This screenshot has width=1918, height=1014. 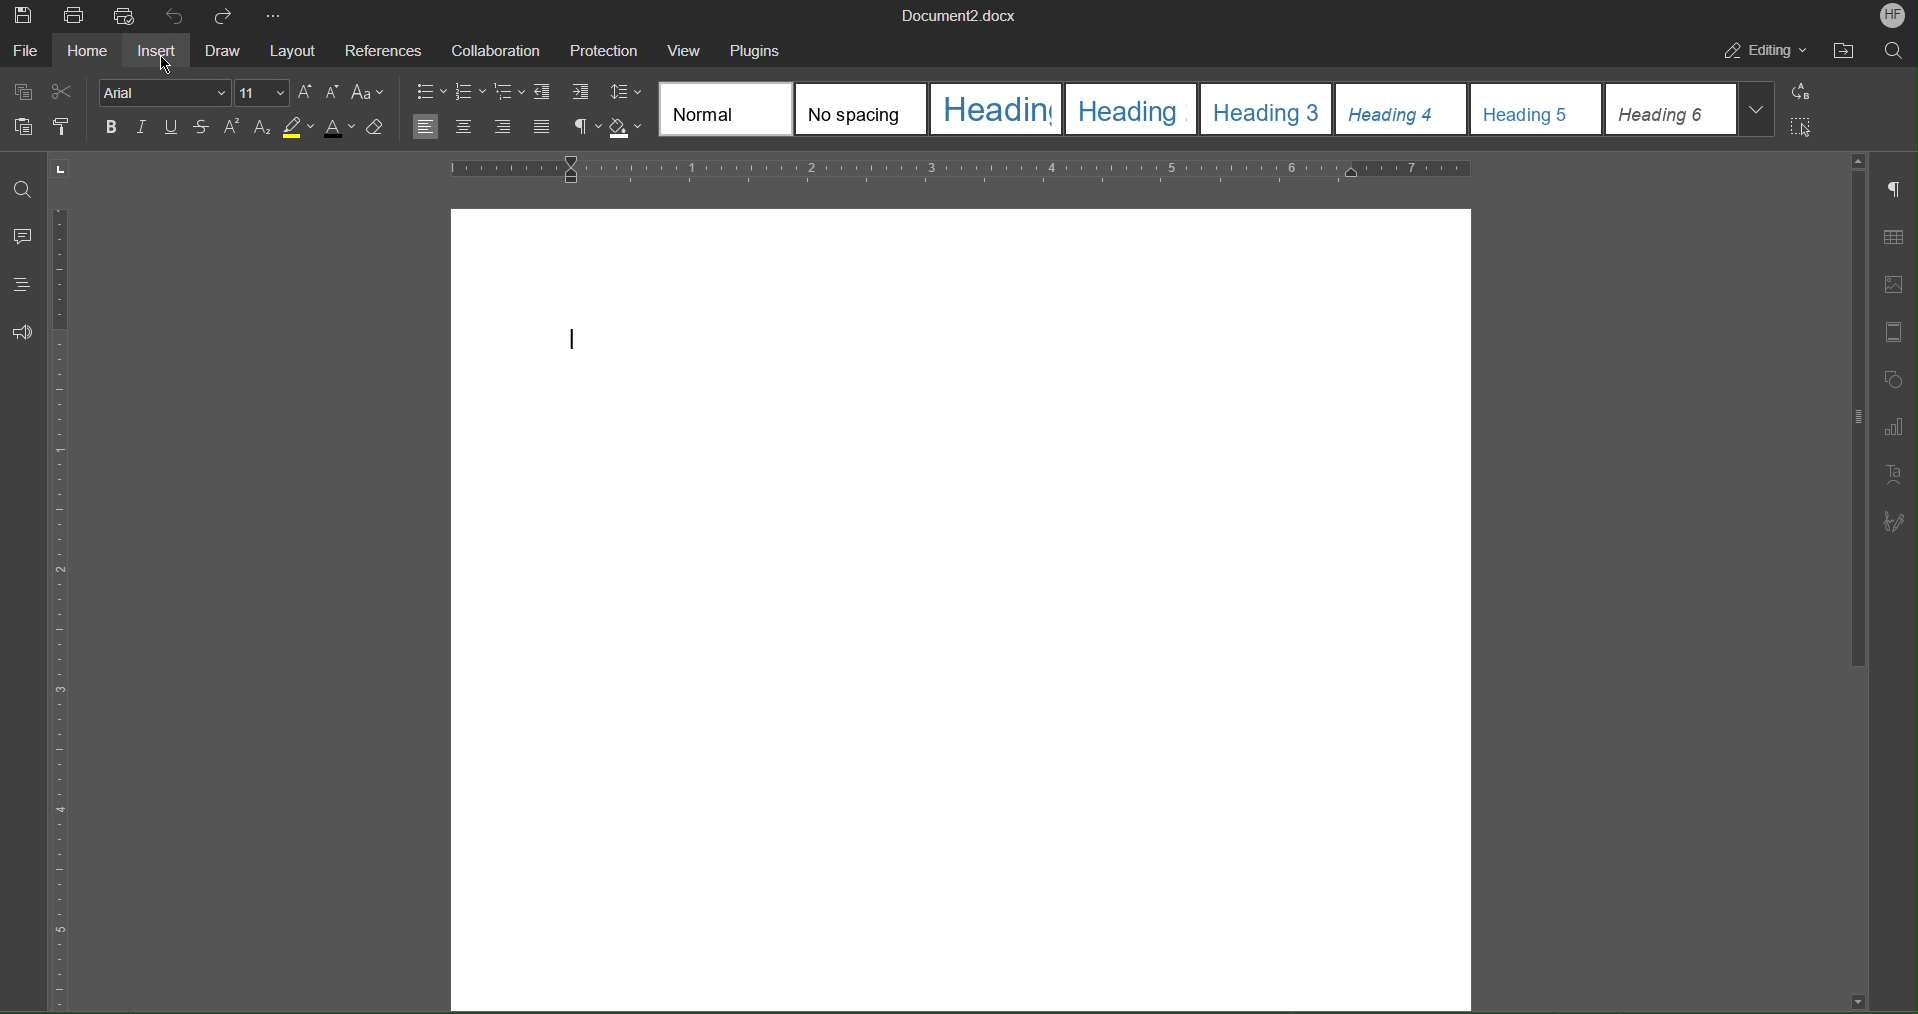 I want to click on Home, so click(x=86, y=49).